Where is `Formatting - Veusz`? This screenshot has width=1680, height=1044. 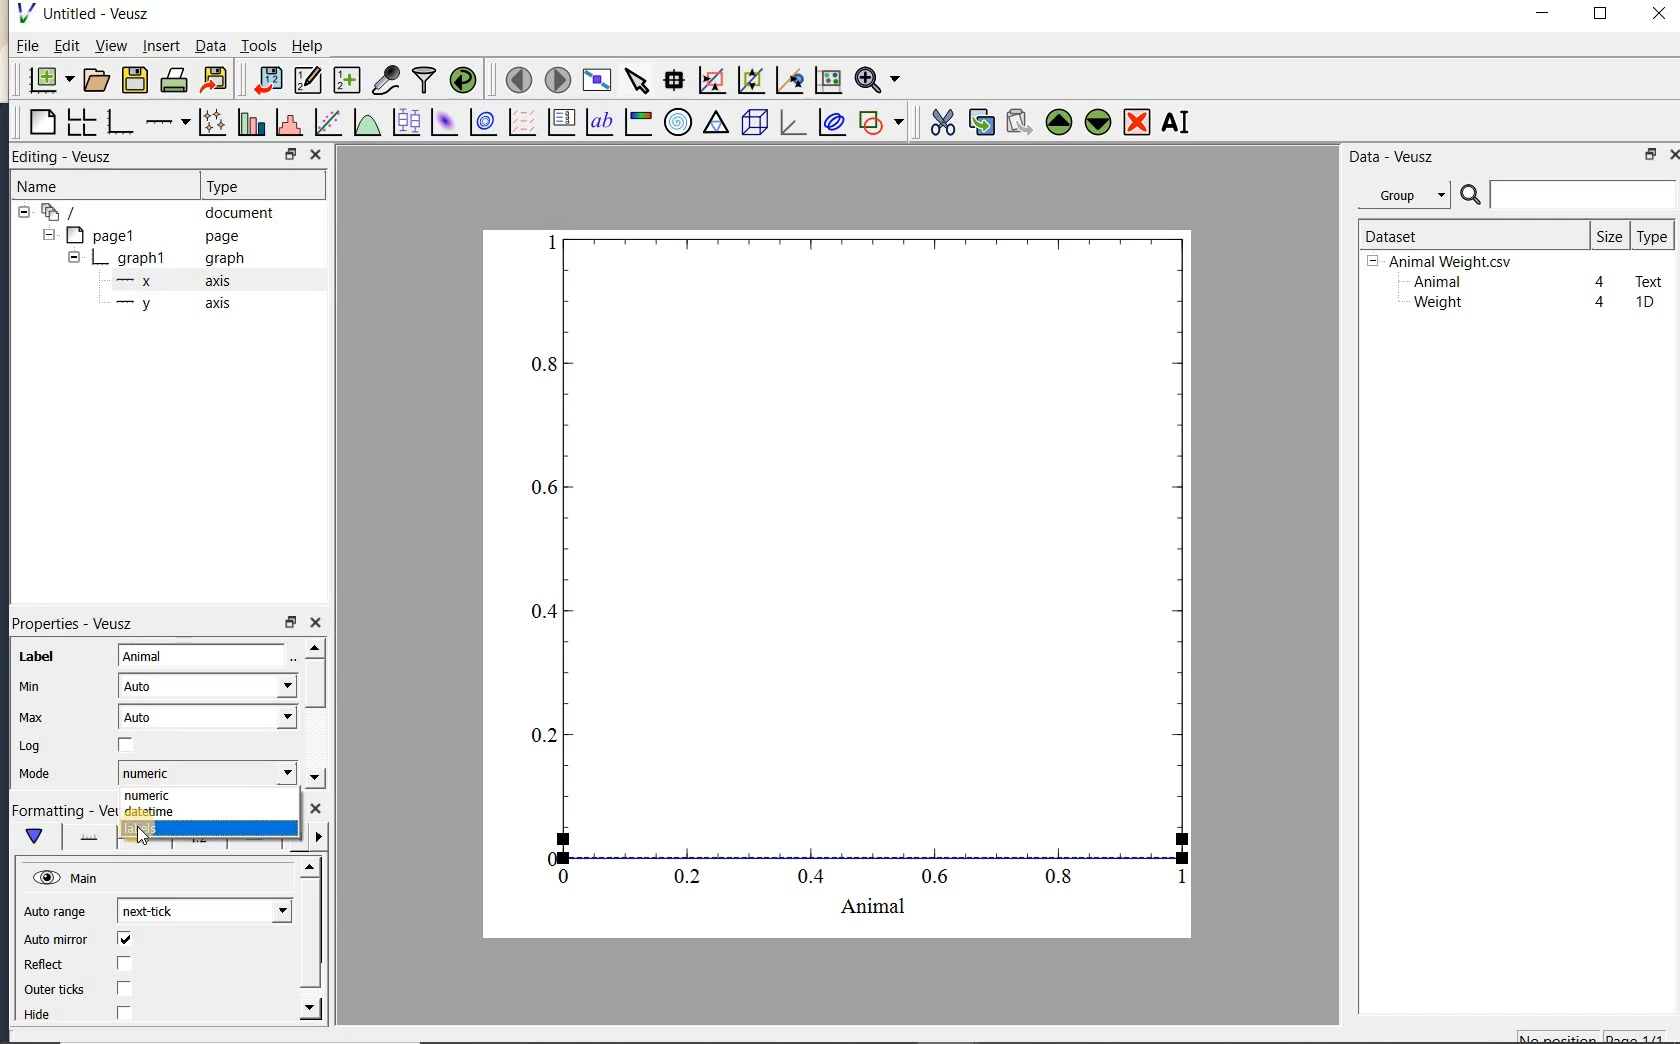
Formatting - Veusz is located at coordinates (61, 811).